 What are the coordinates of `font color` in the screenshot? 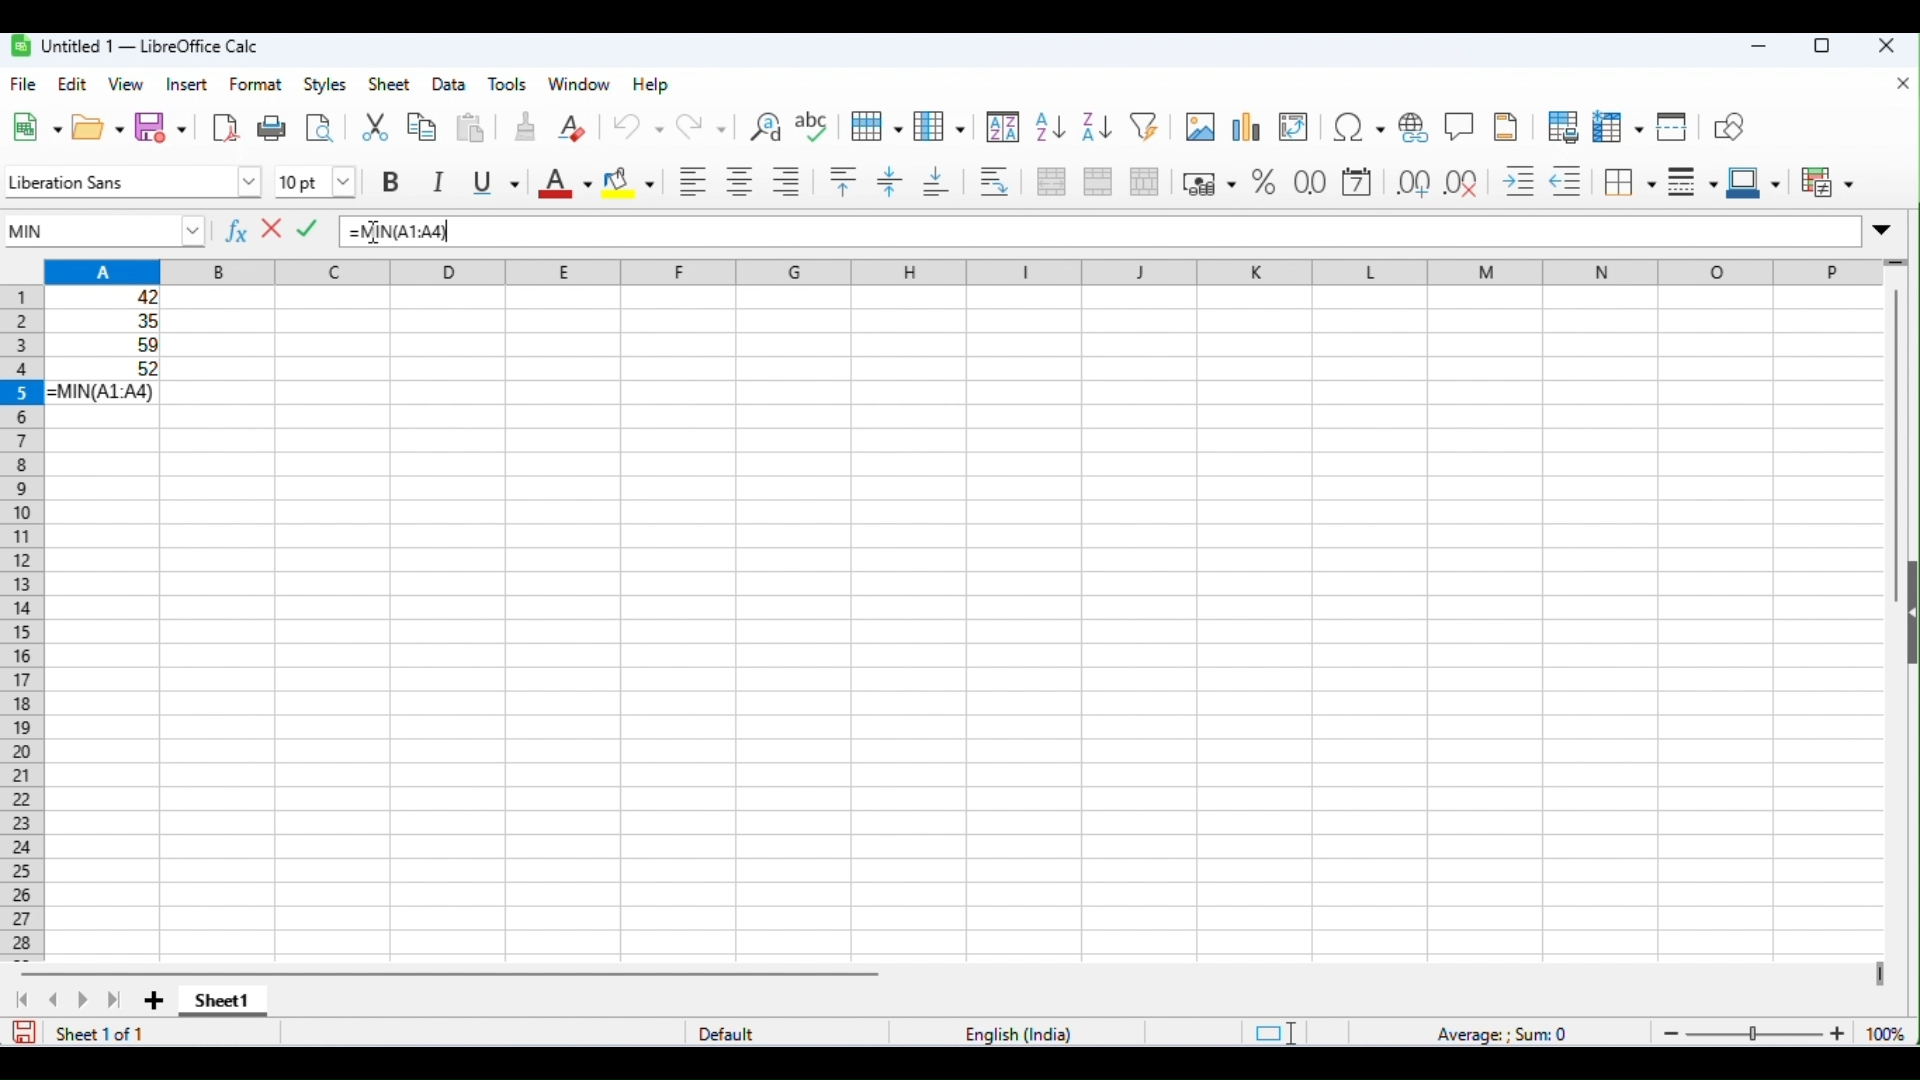 It's located at (564, 181).